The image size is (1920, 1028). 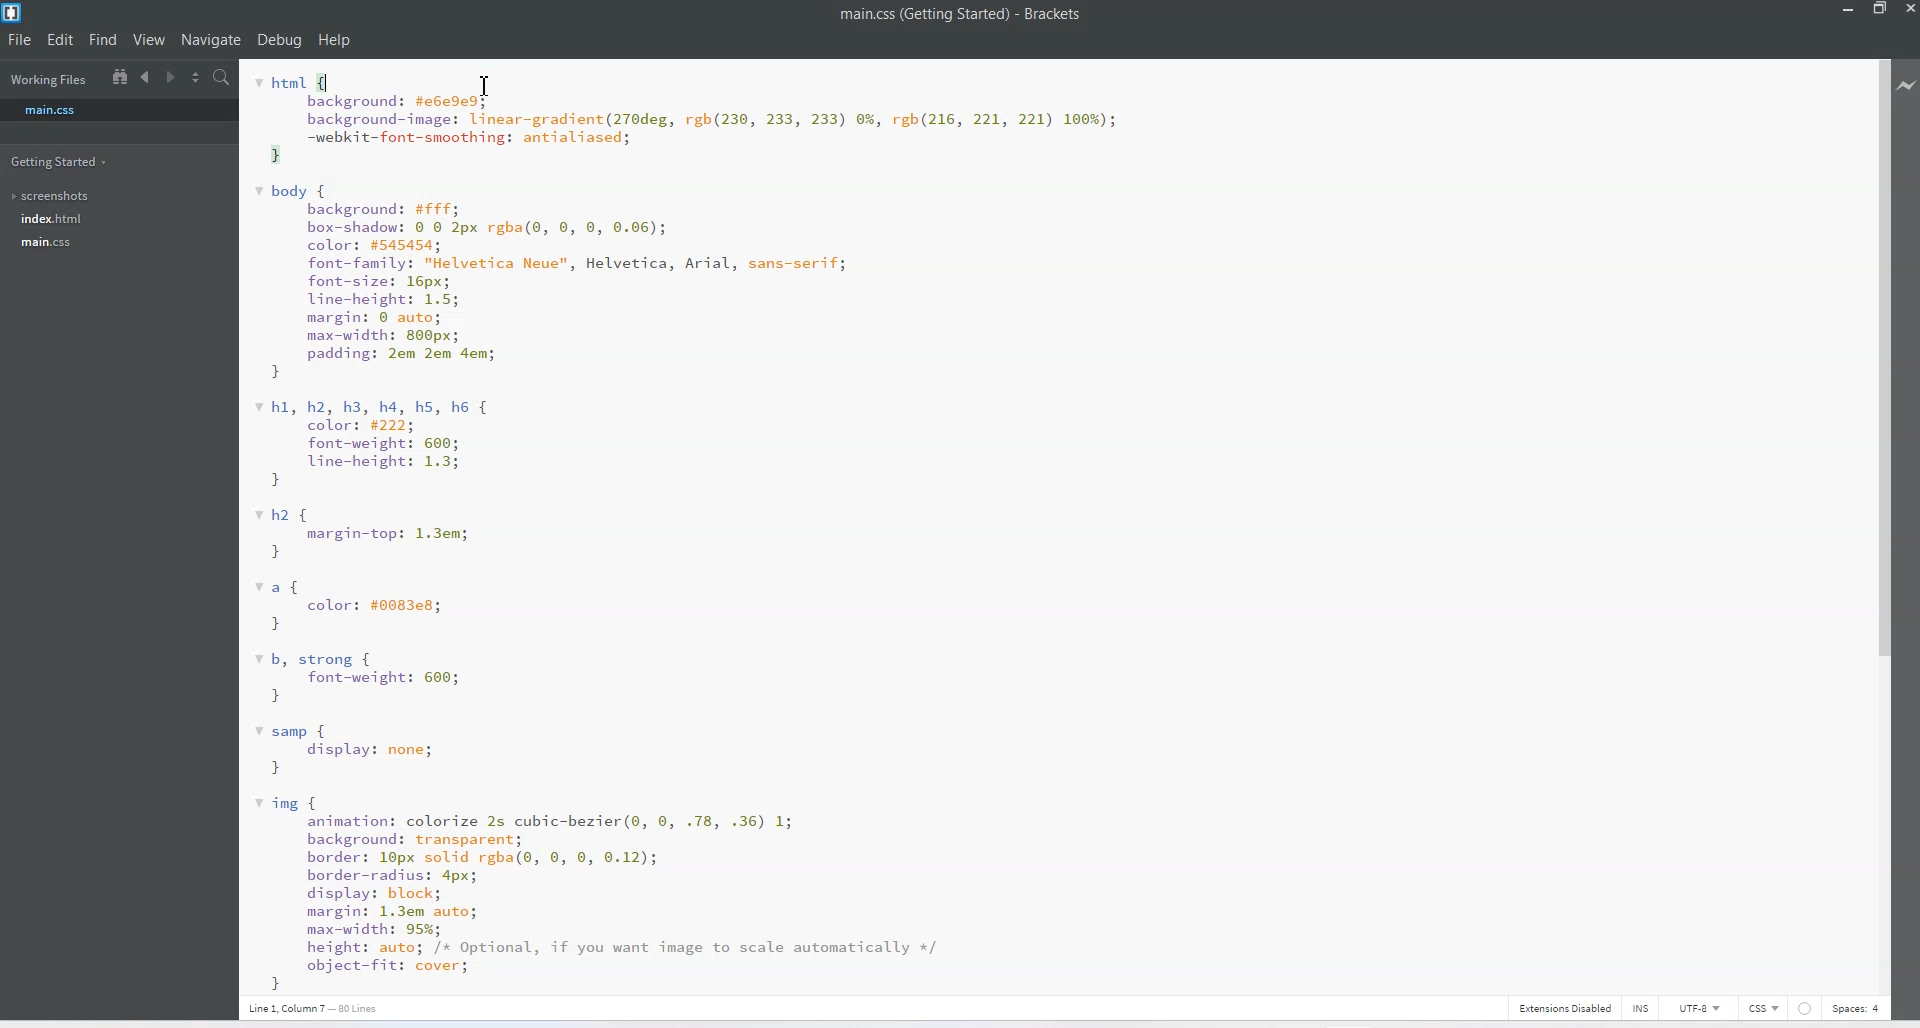 What do you see at coordinates (486, 86) in the screenshot?
I see `Text Cursor` at bounding box center [486, 86].